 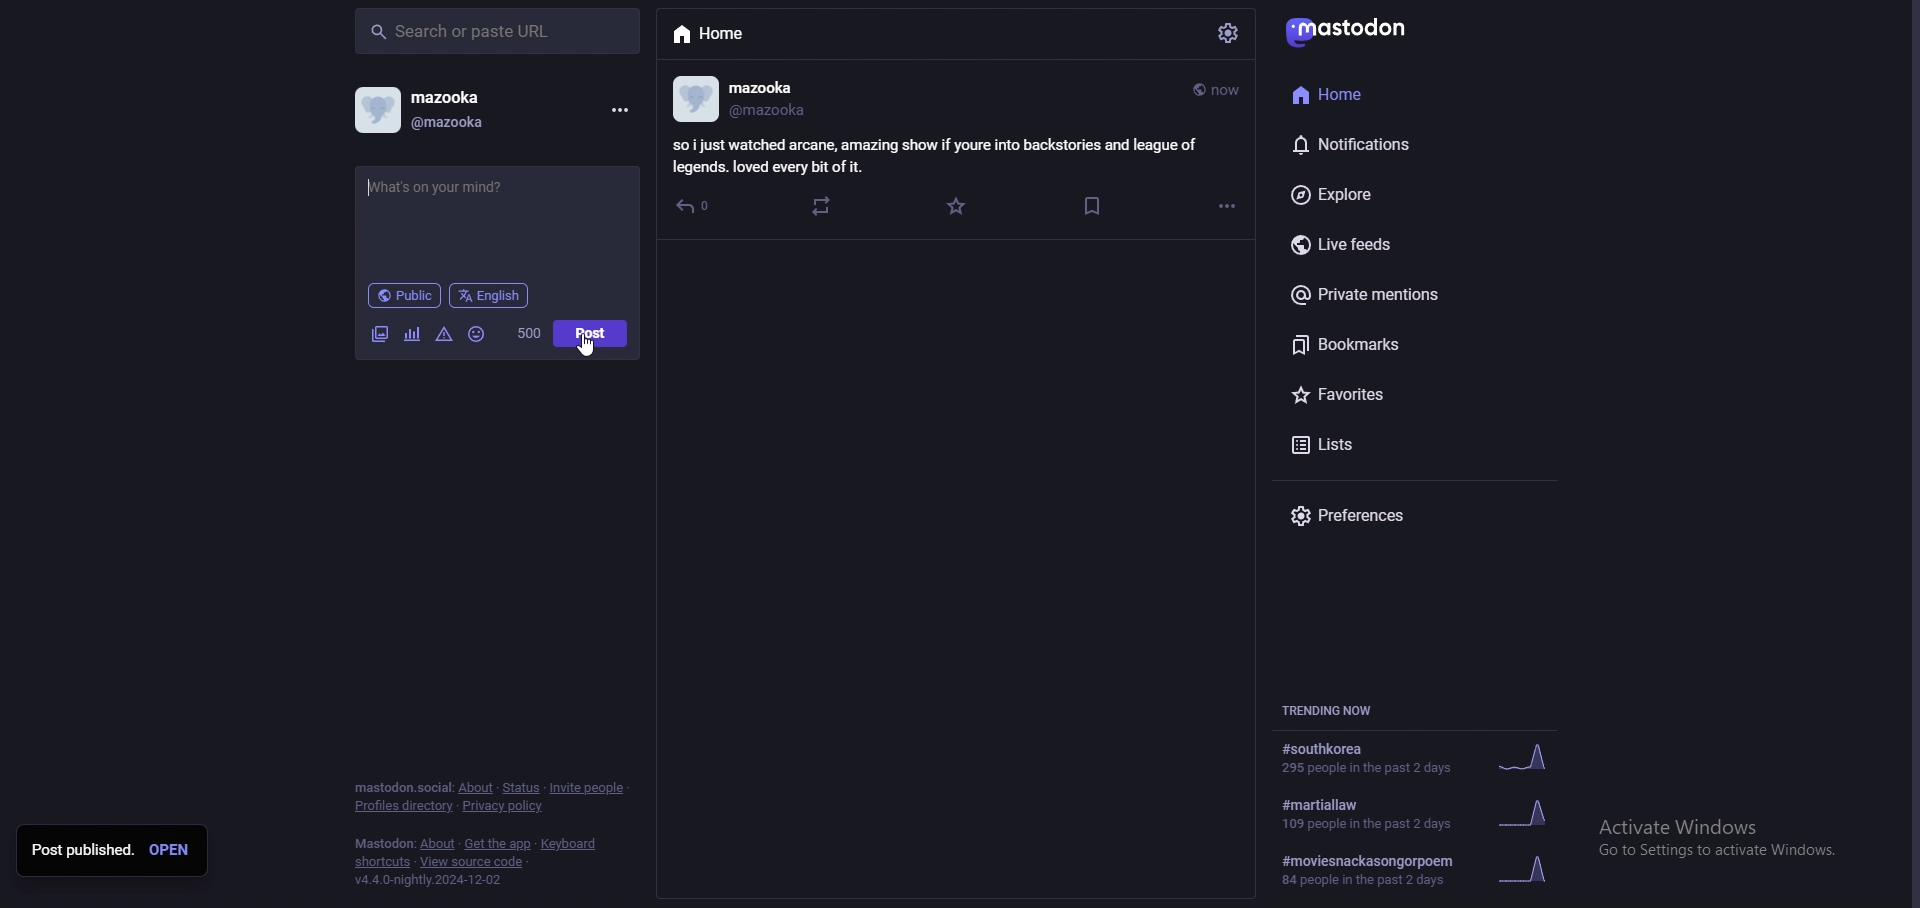 I want to click on mastodon, so click(x=381, y=843).